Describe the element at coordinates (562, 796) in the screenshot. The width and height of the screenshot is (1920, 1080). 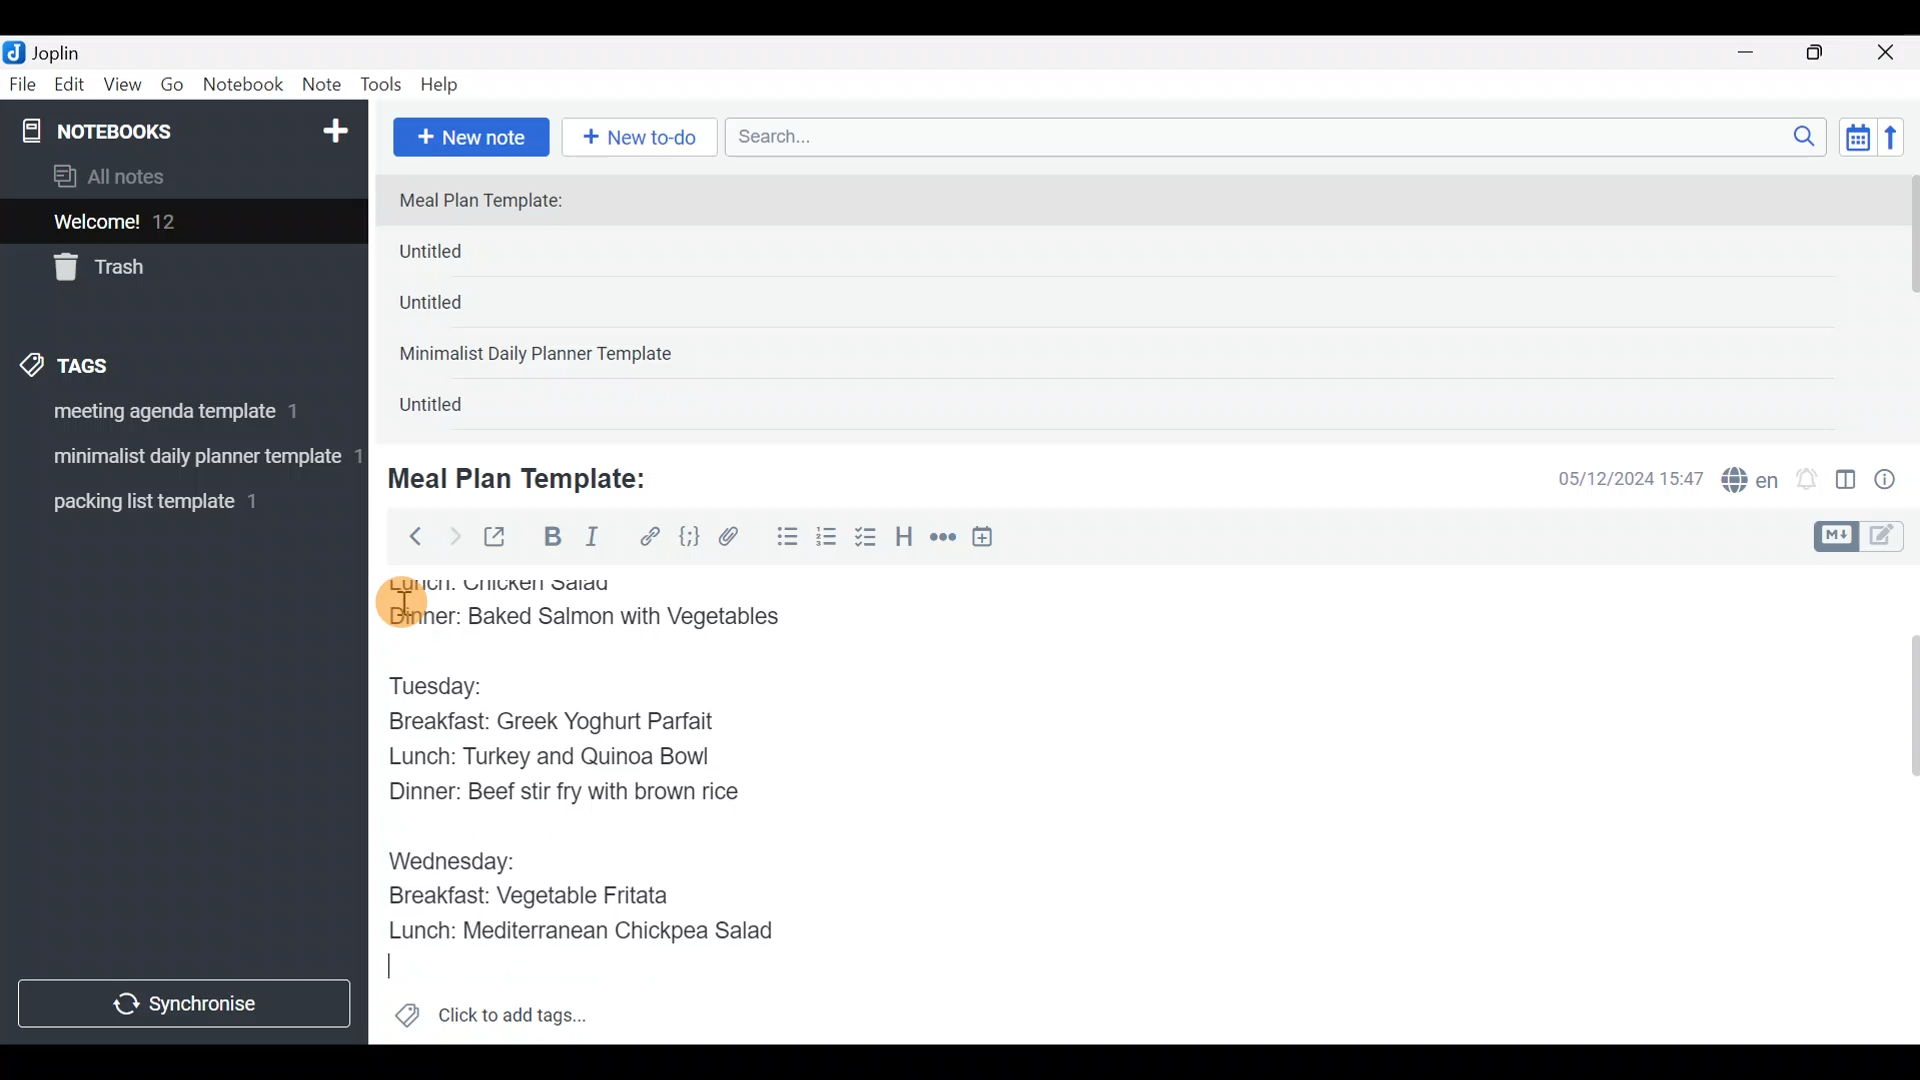
I see `Dinner: Beef stir fry with brown rice` at that location.